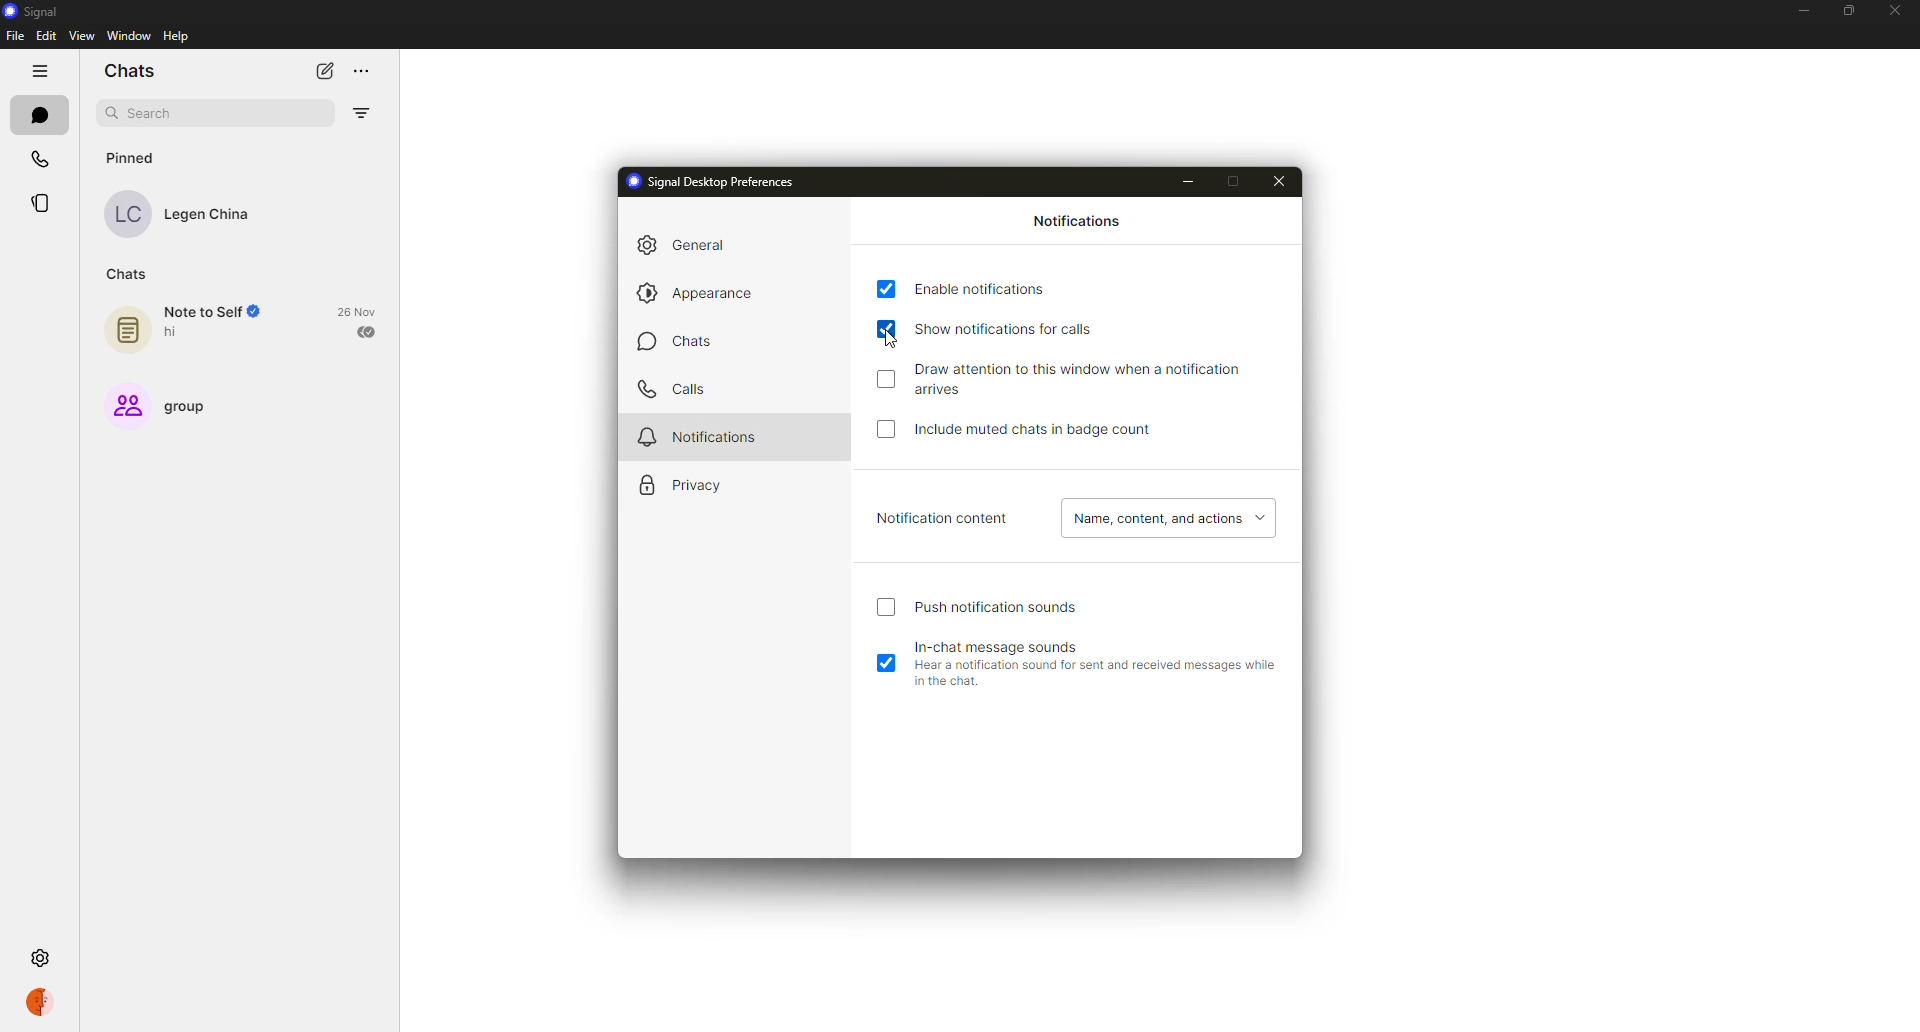 The image size is (1920, 1032). What do you see at coordinates (1896, 11) in the screenshot?
I see `close` at bounding box center [1896, 11].